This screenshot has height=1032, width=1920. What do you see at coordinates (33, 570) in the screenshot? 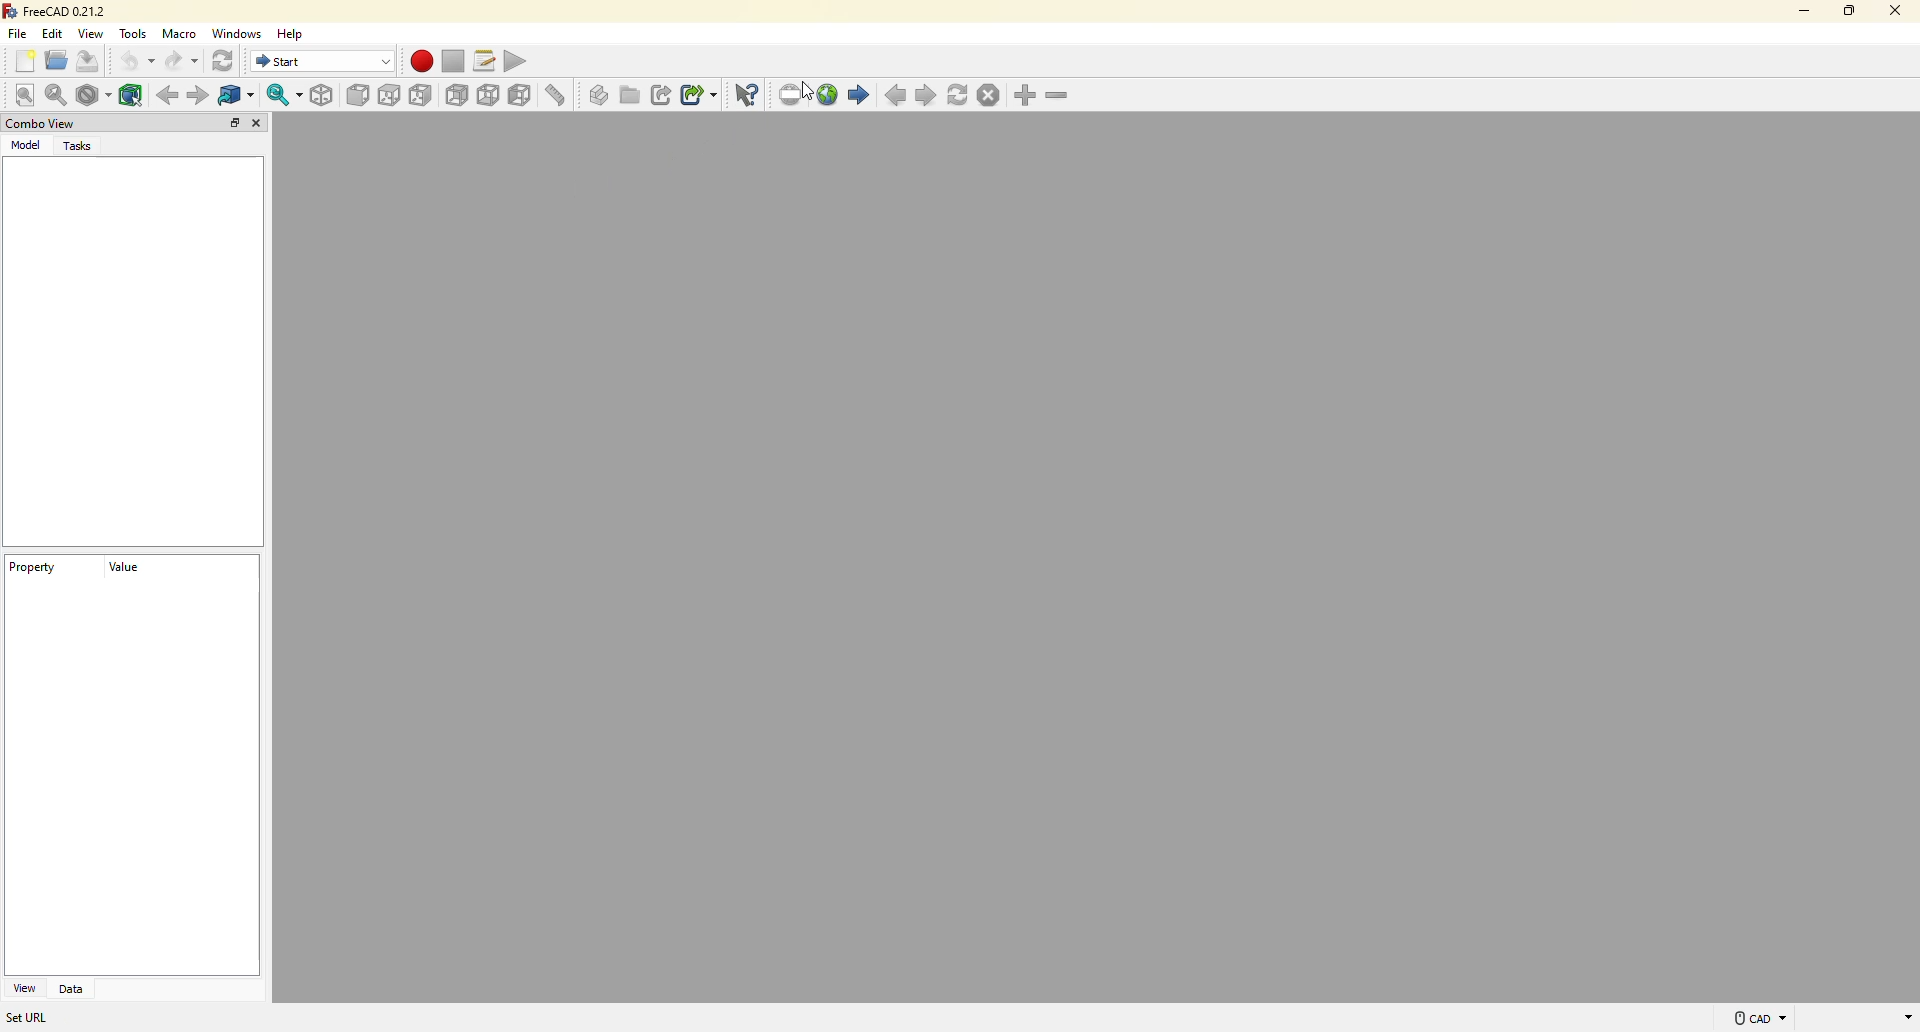
I see `property` at bounding box center [33, 570].